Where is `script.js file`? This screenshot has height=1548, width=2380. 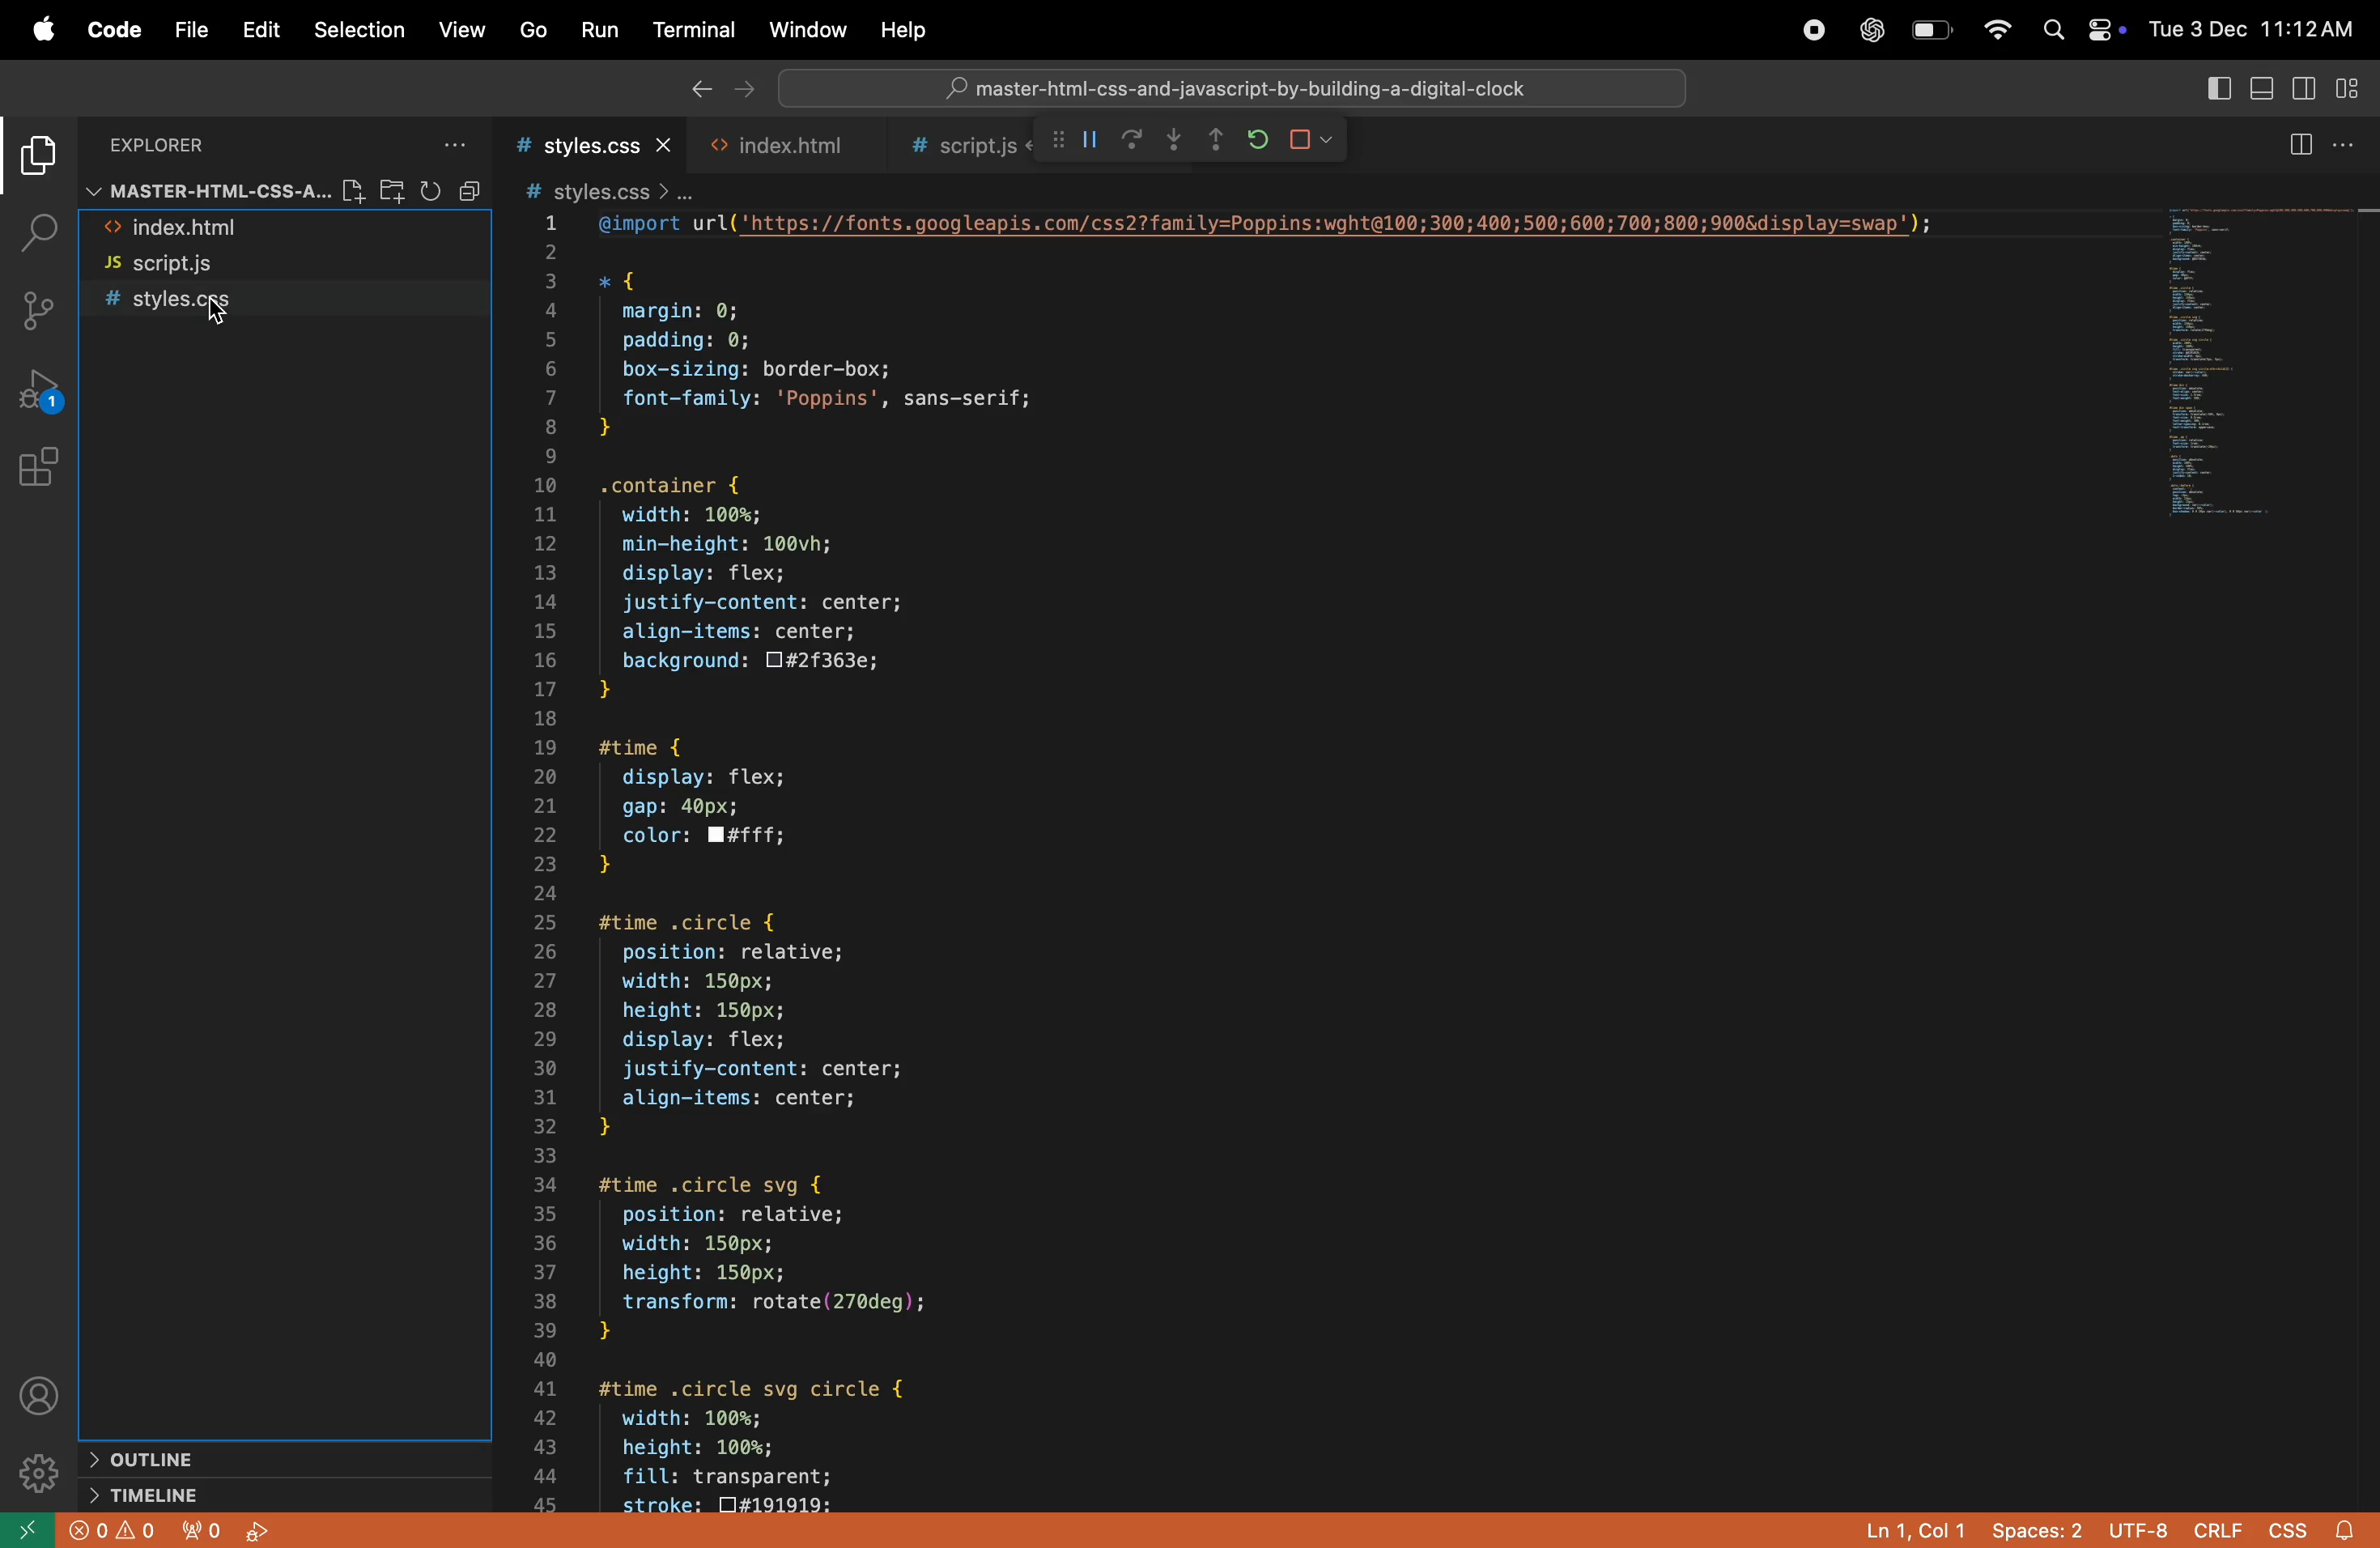
script.js file is located at coordinates (236, 269).